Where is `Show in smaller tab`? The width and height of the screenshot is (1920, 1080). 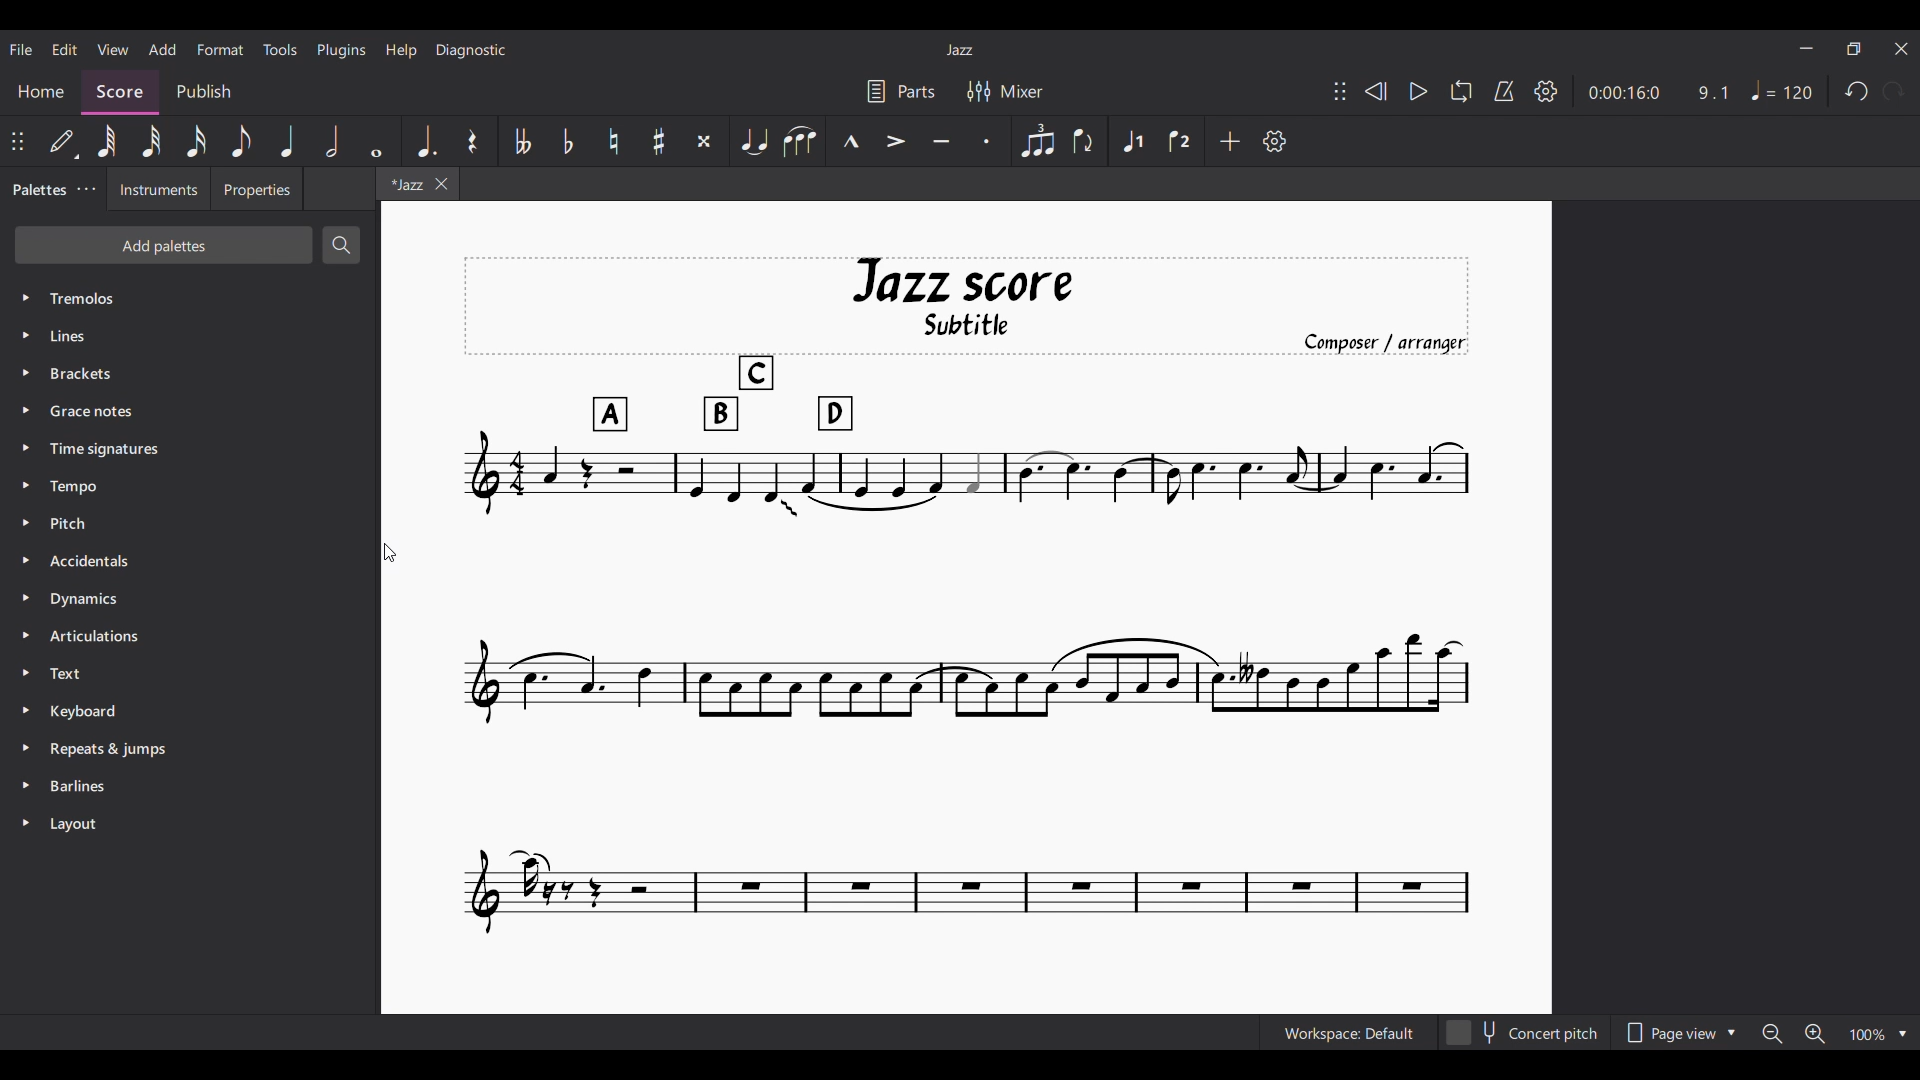 Show in smaller tab is located at coordinates (1854, 49).